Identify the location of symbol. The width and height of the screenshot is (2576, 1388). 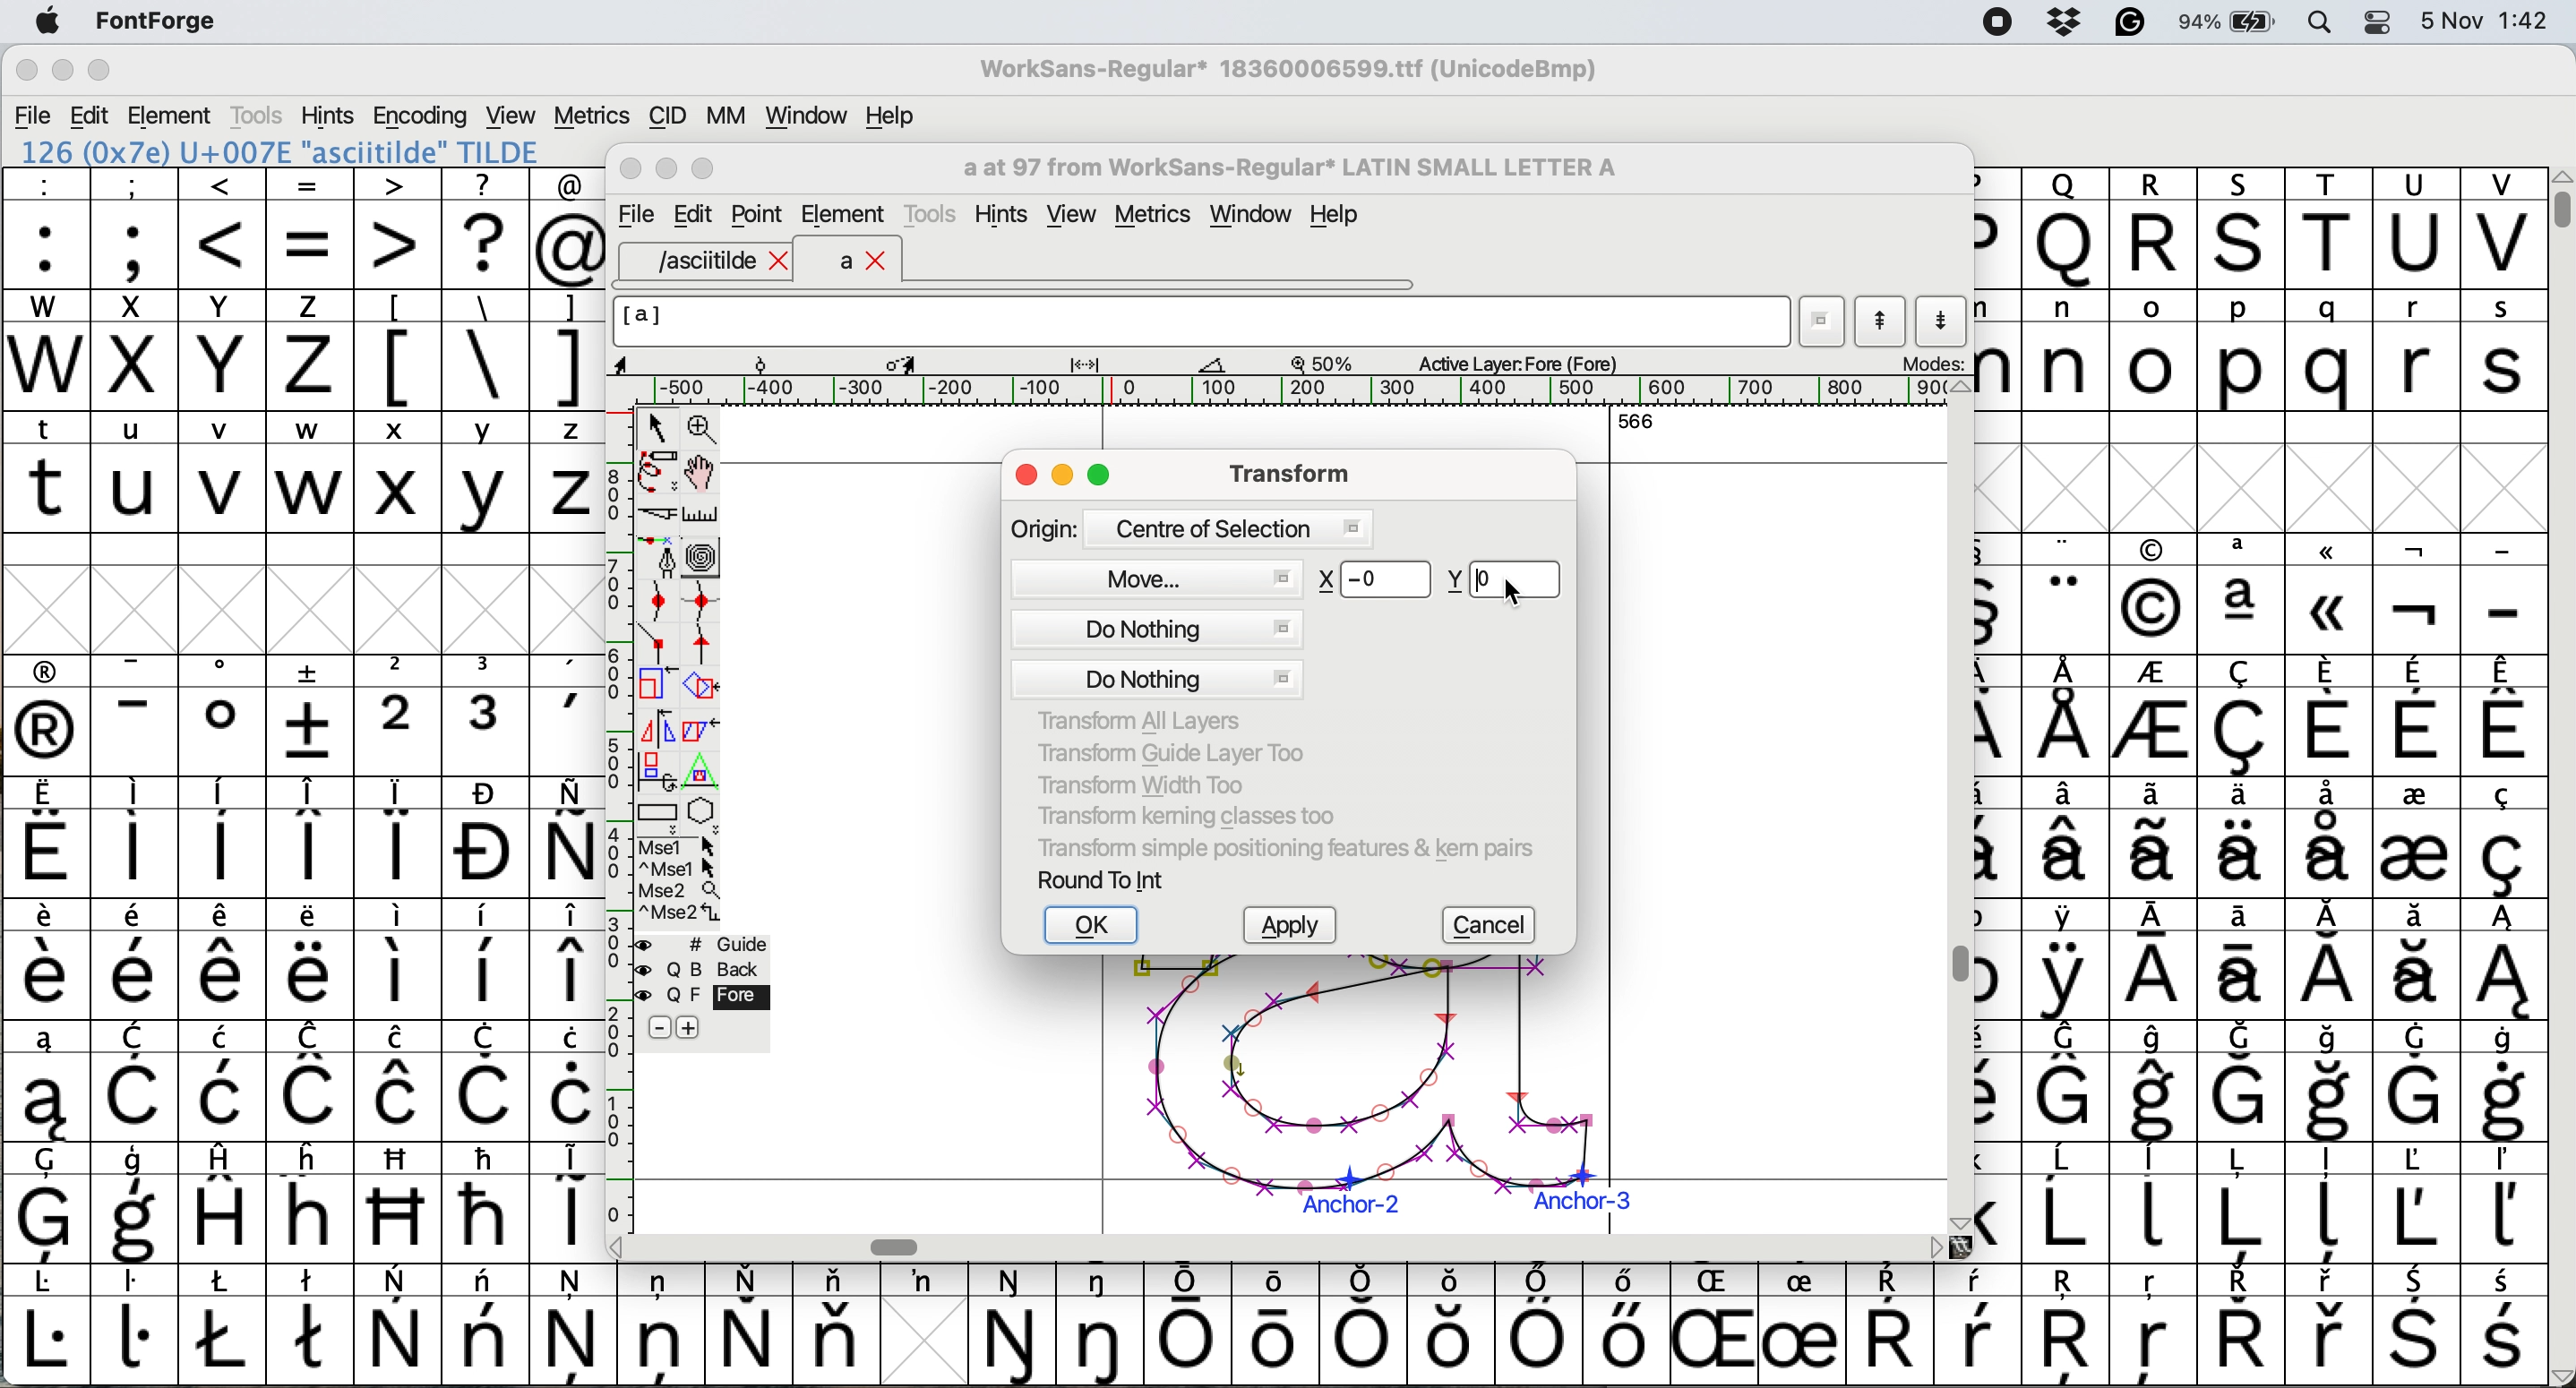
(136, 1205).